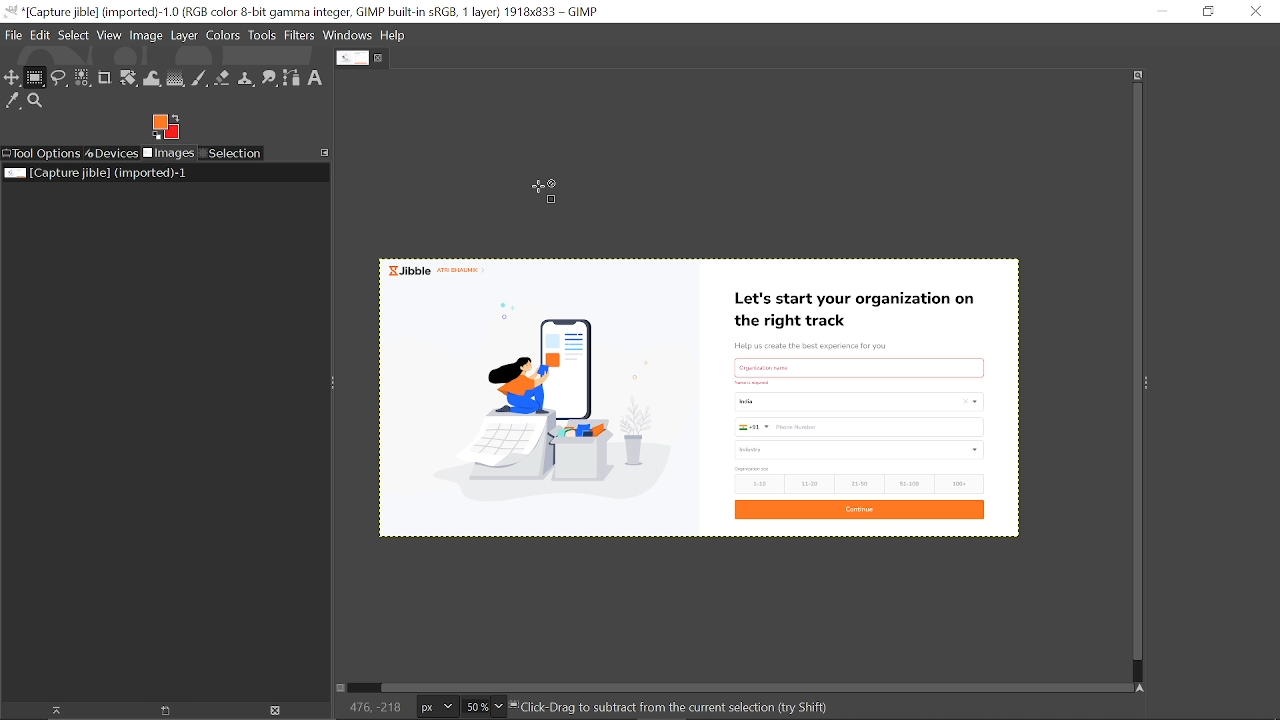 This screenshot has width=1280, height=720. Describe the element at coordinates (37, 102) in the screenshot. I see `Zoom tool` at that location.